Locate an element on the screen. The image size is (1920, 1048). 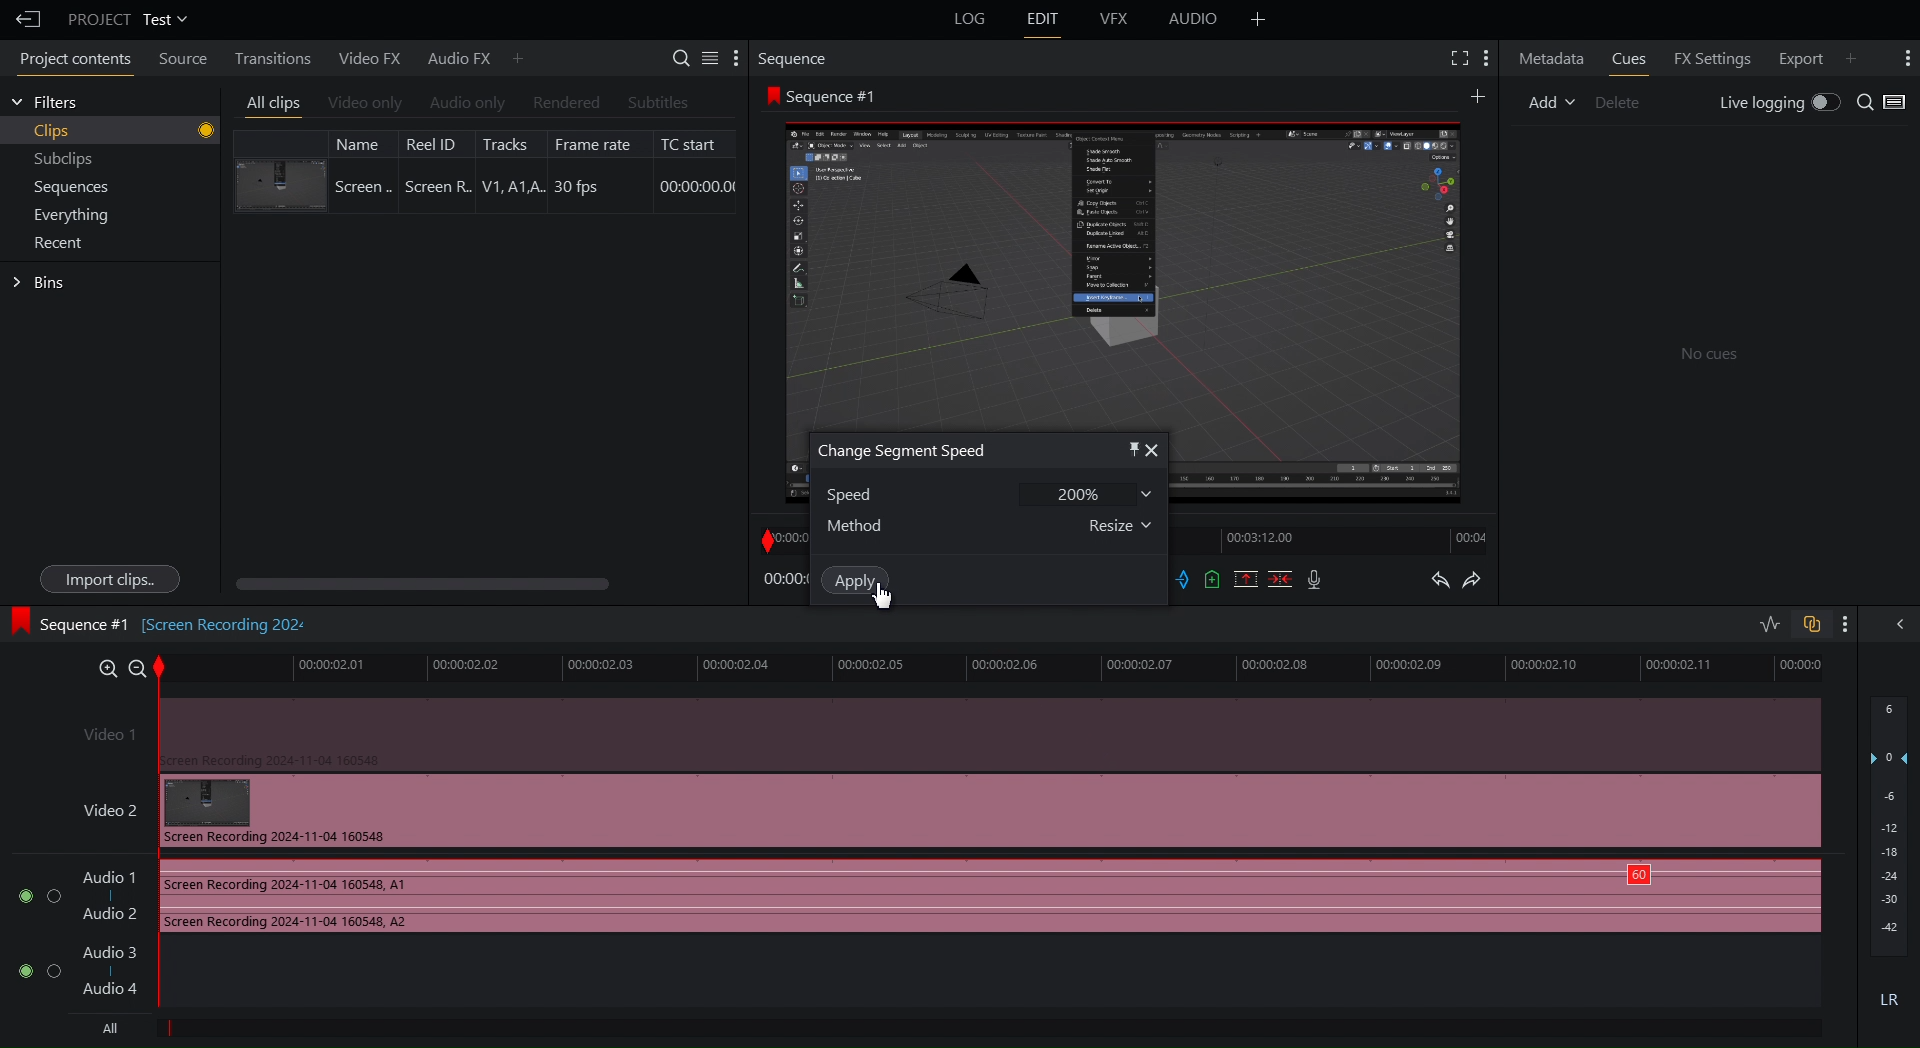
Project contents is located at coordinates (70, 62).